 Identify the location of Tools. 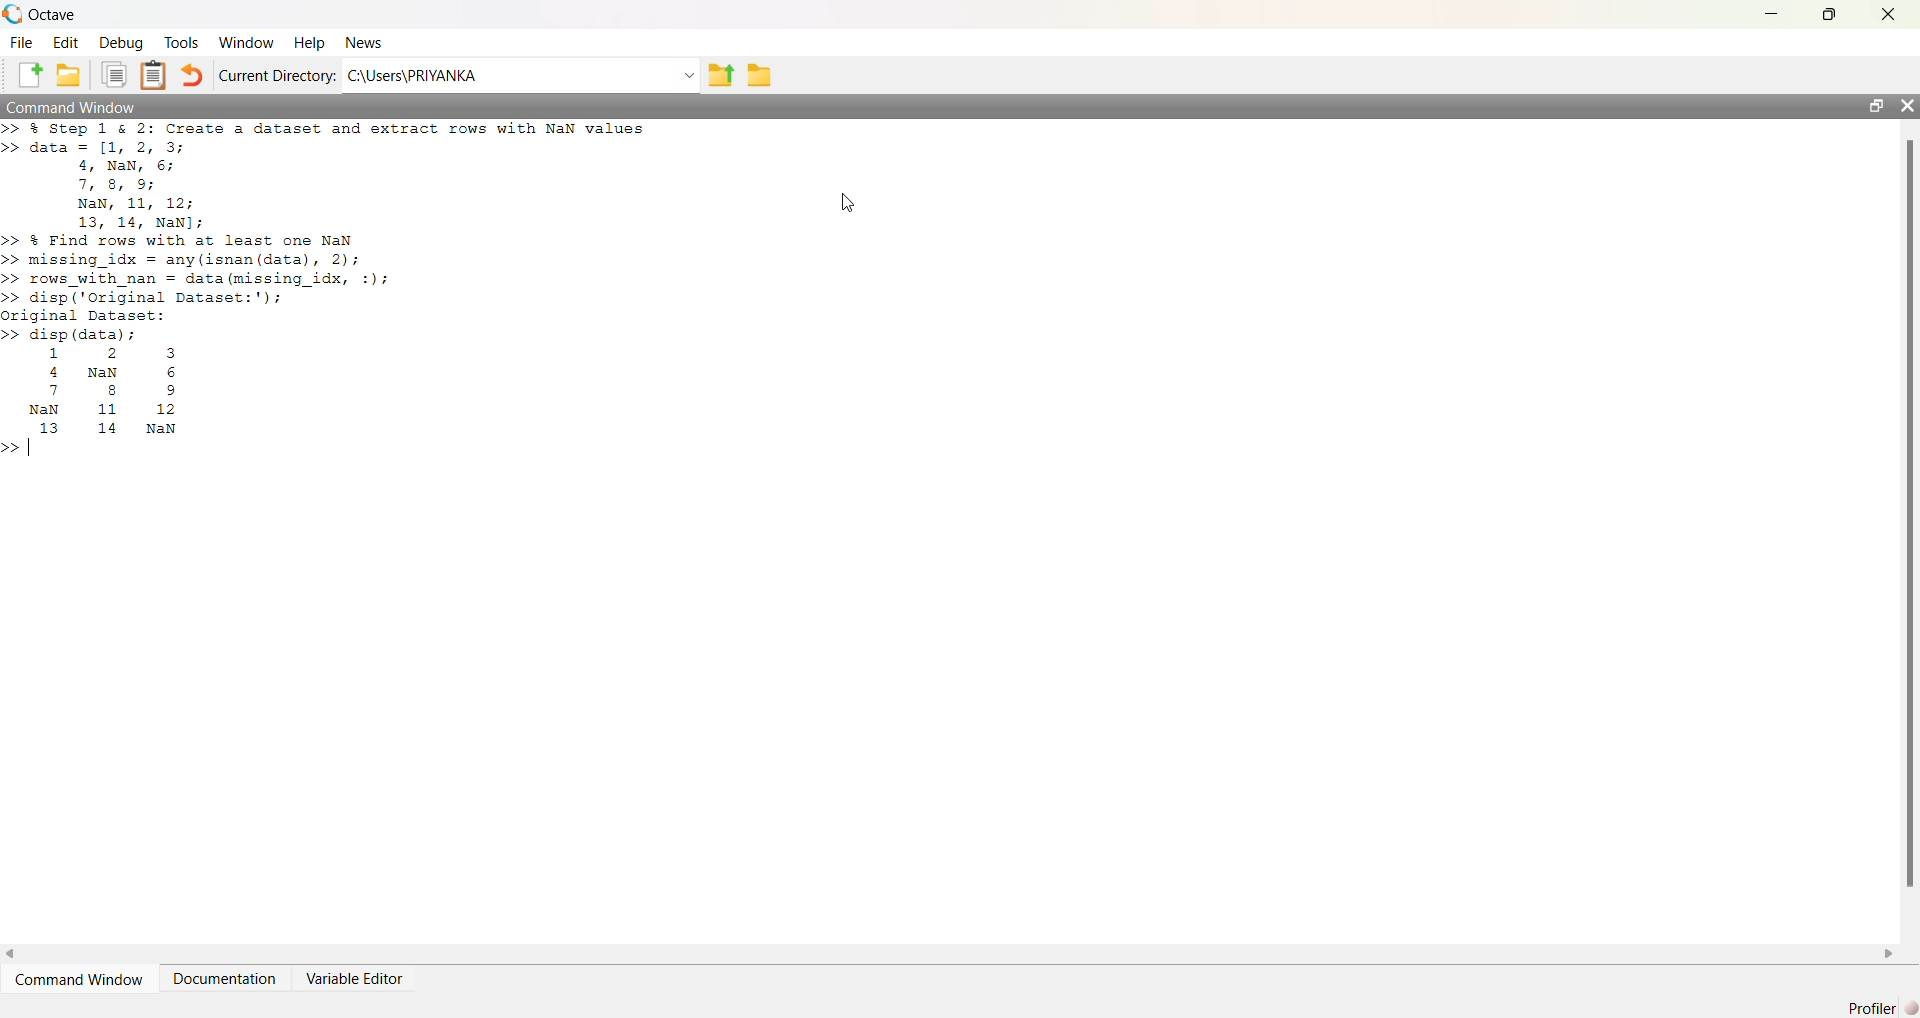
(182, 42).